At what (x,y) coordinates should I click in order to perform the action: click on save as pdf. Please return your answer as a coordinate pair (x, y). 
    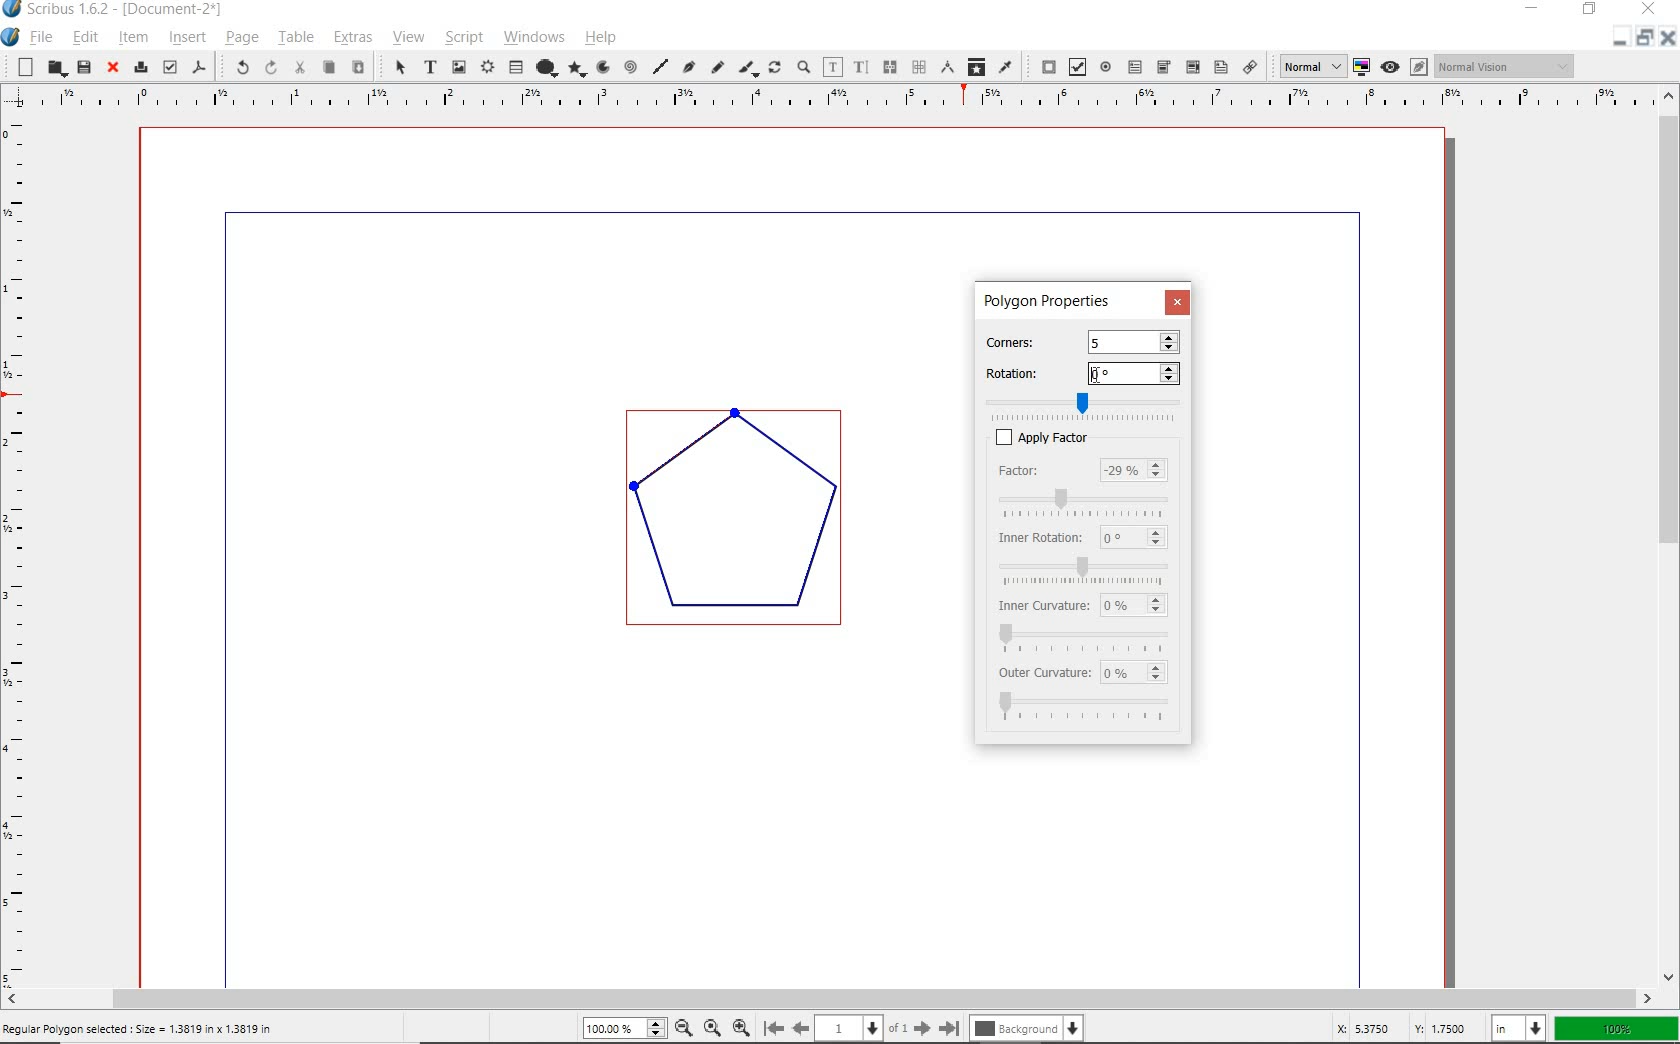
    Looking at the image, I should click on (200, 66).